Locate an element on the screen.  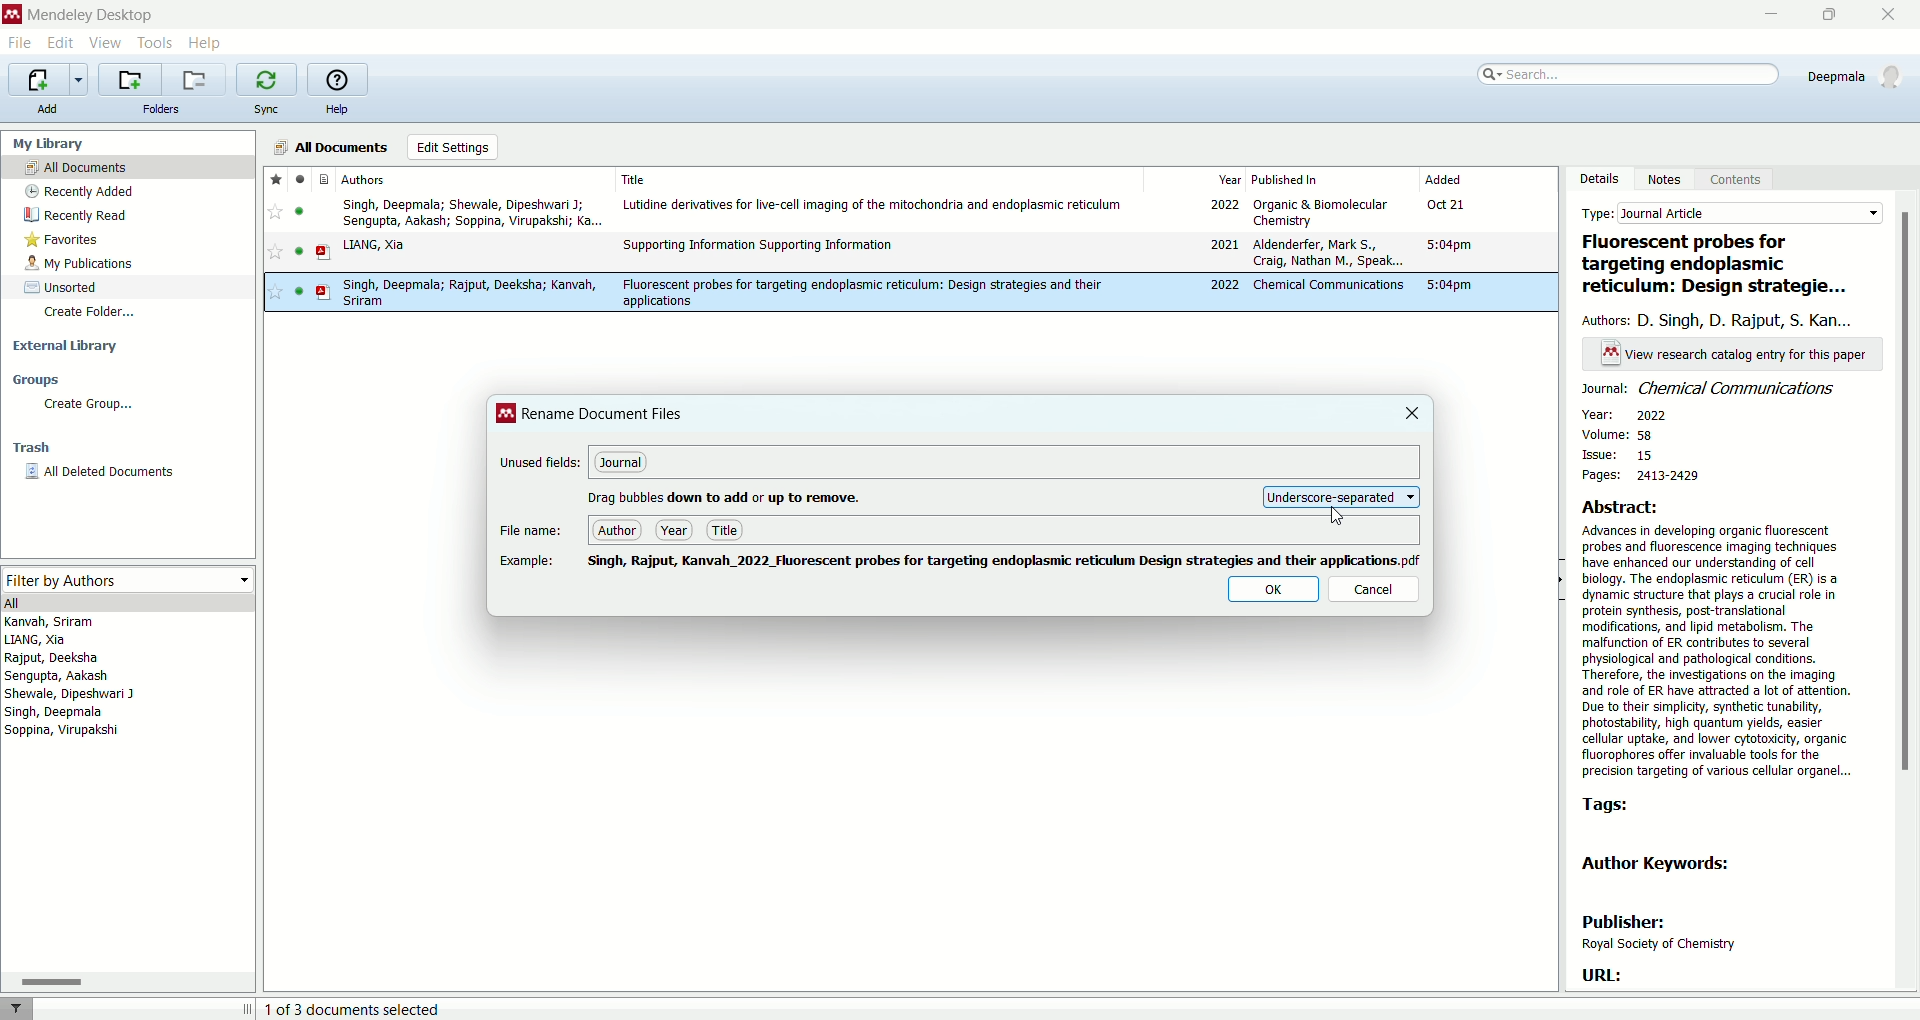
import is located at coordinates (48, 79).